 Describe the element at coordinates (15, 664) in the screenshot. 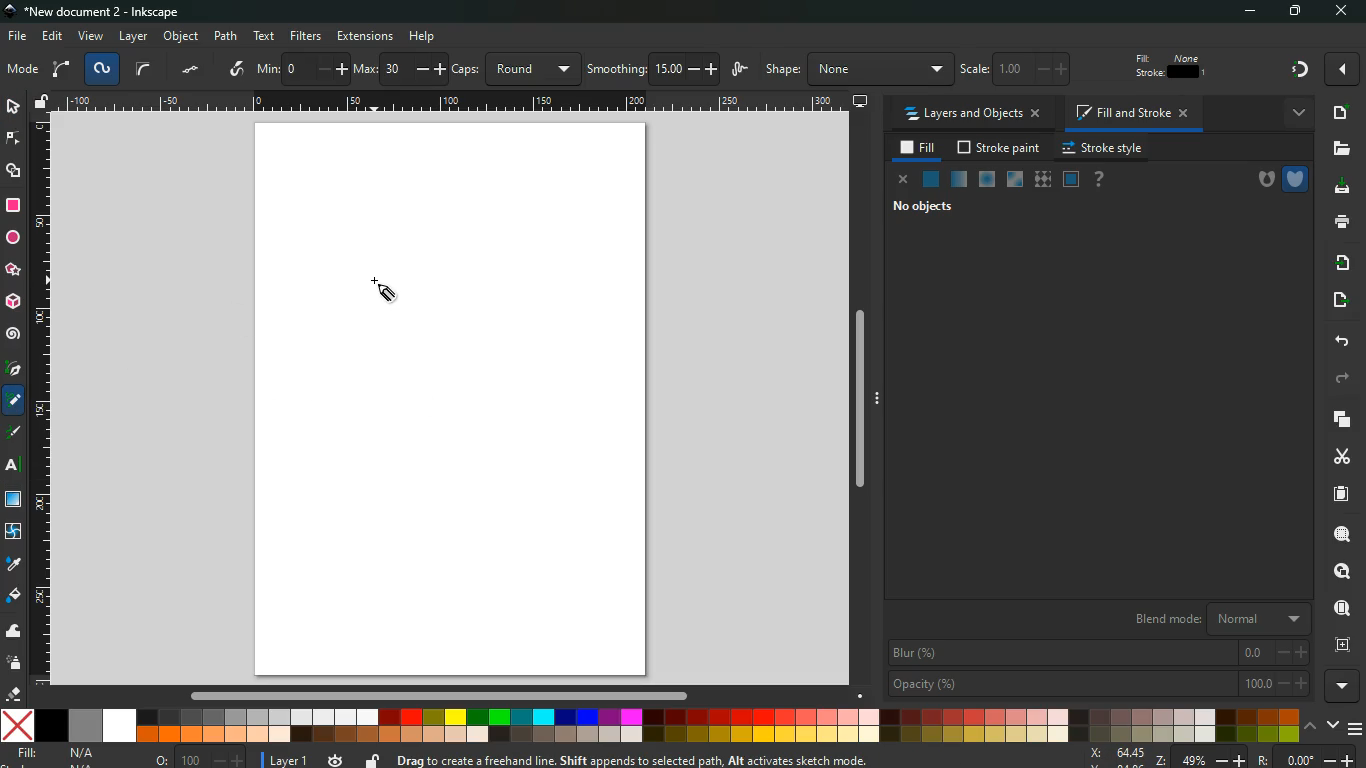

I see `spray` at that location.